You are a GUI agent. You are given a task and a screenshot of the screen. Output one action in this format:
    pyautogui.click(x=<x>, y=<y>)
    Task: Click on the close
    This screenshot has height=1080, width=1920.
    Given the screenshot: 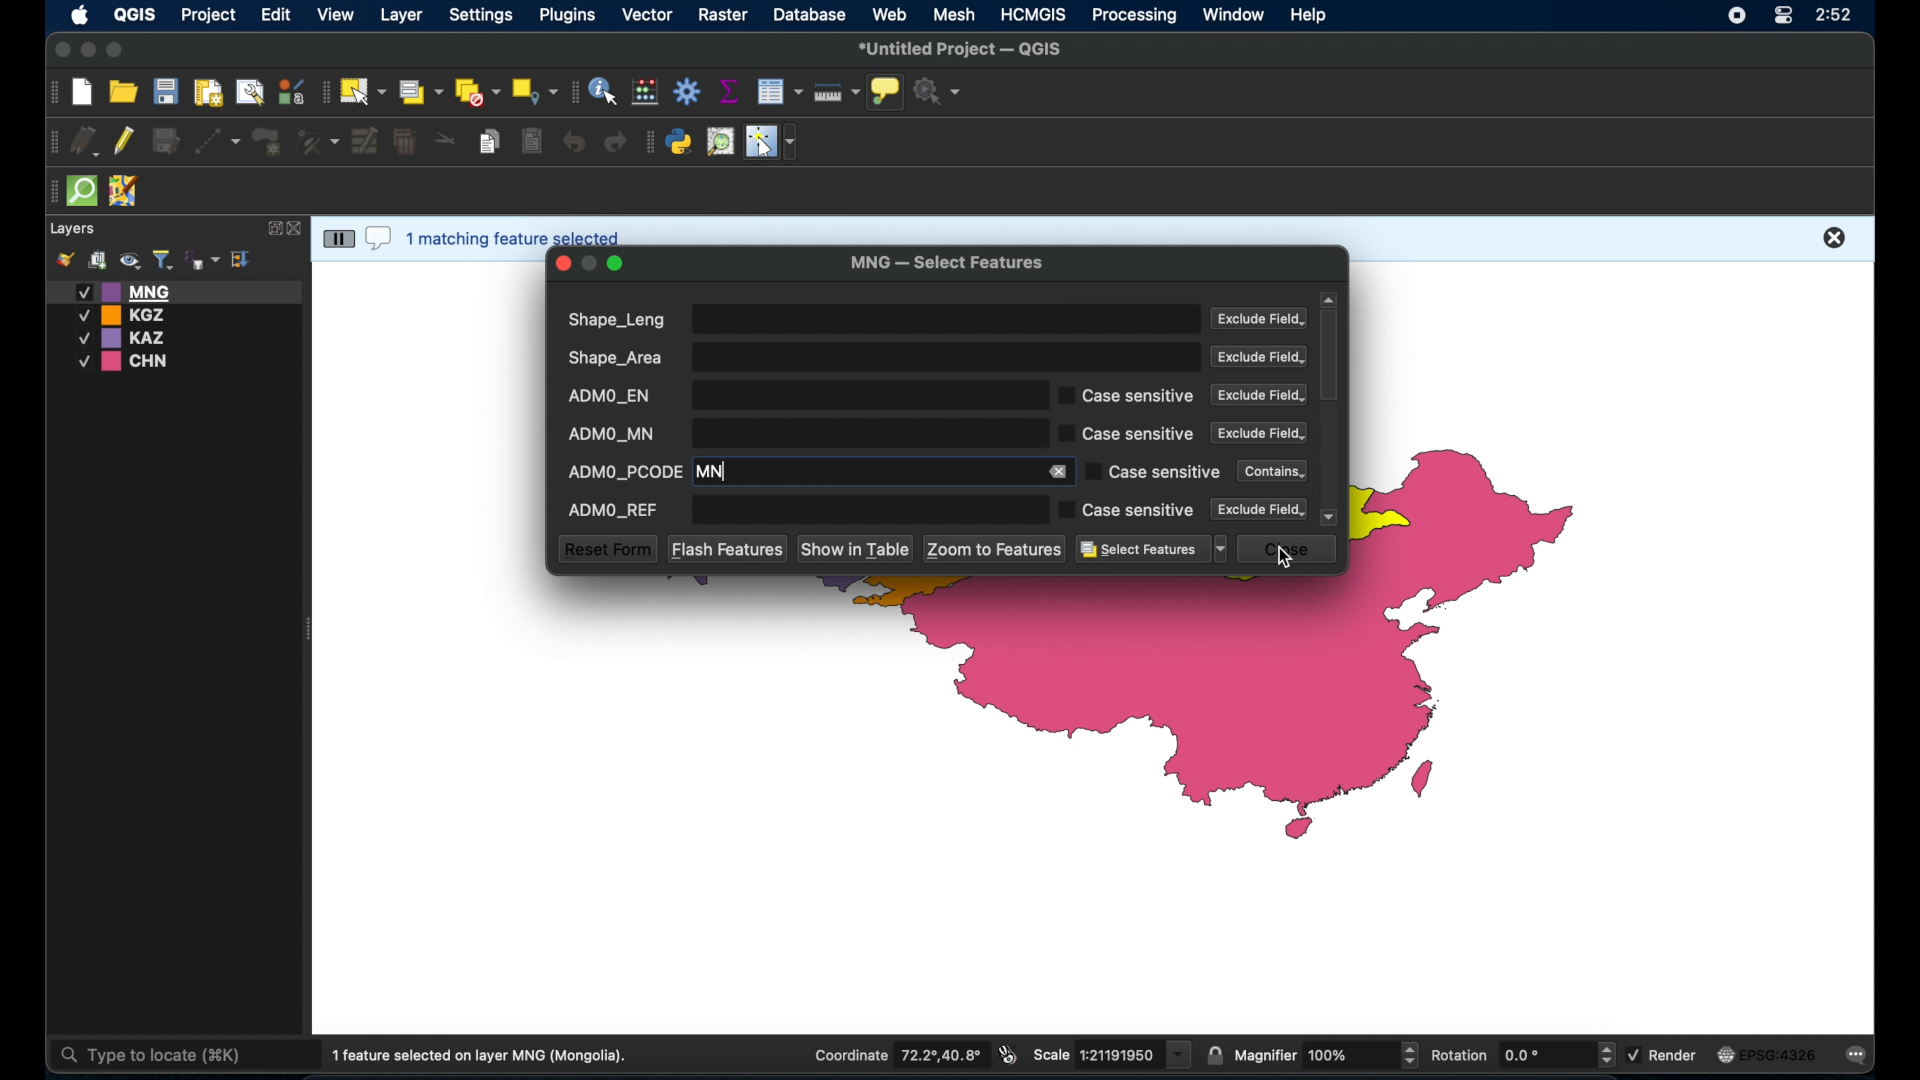 What is the action you would take?
    pyautogui.click(x=563, y=263)
    